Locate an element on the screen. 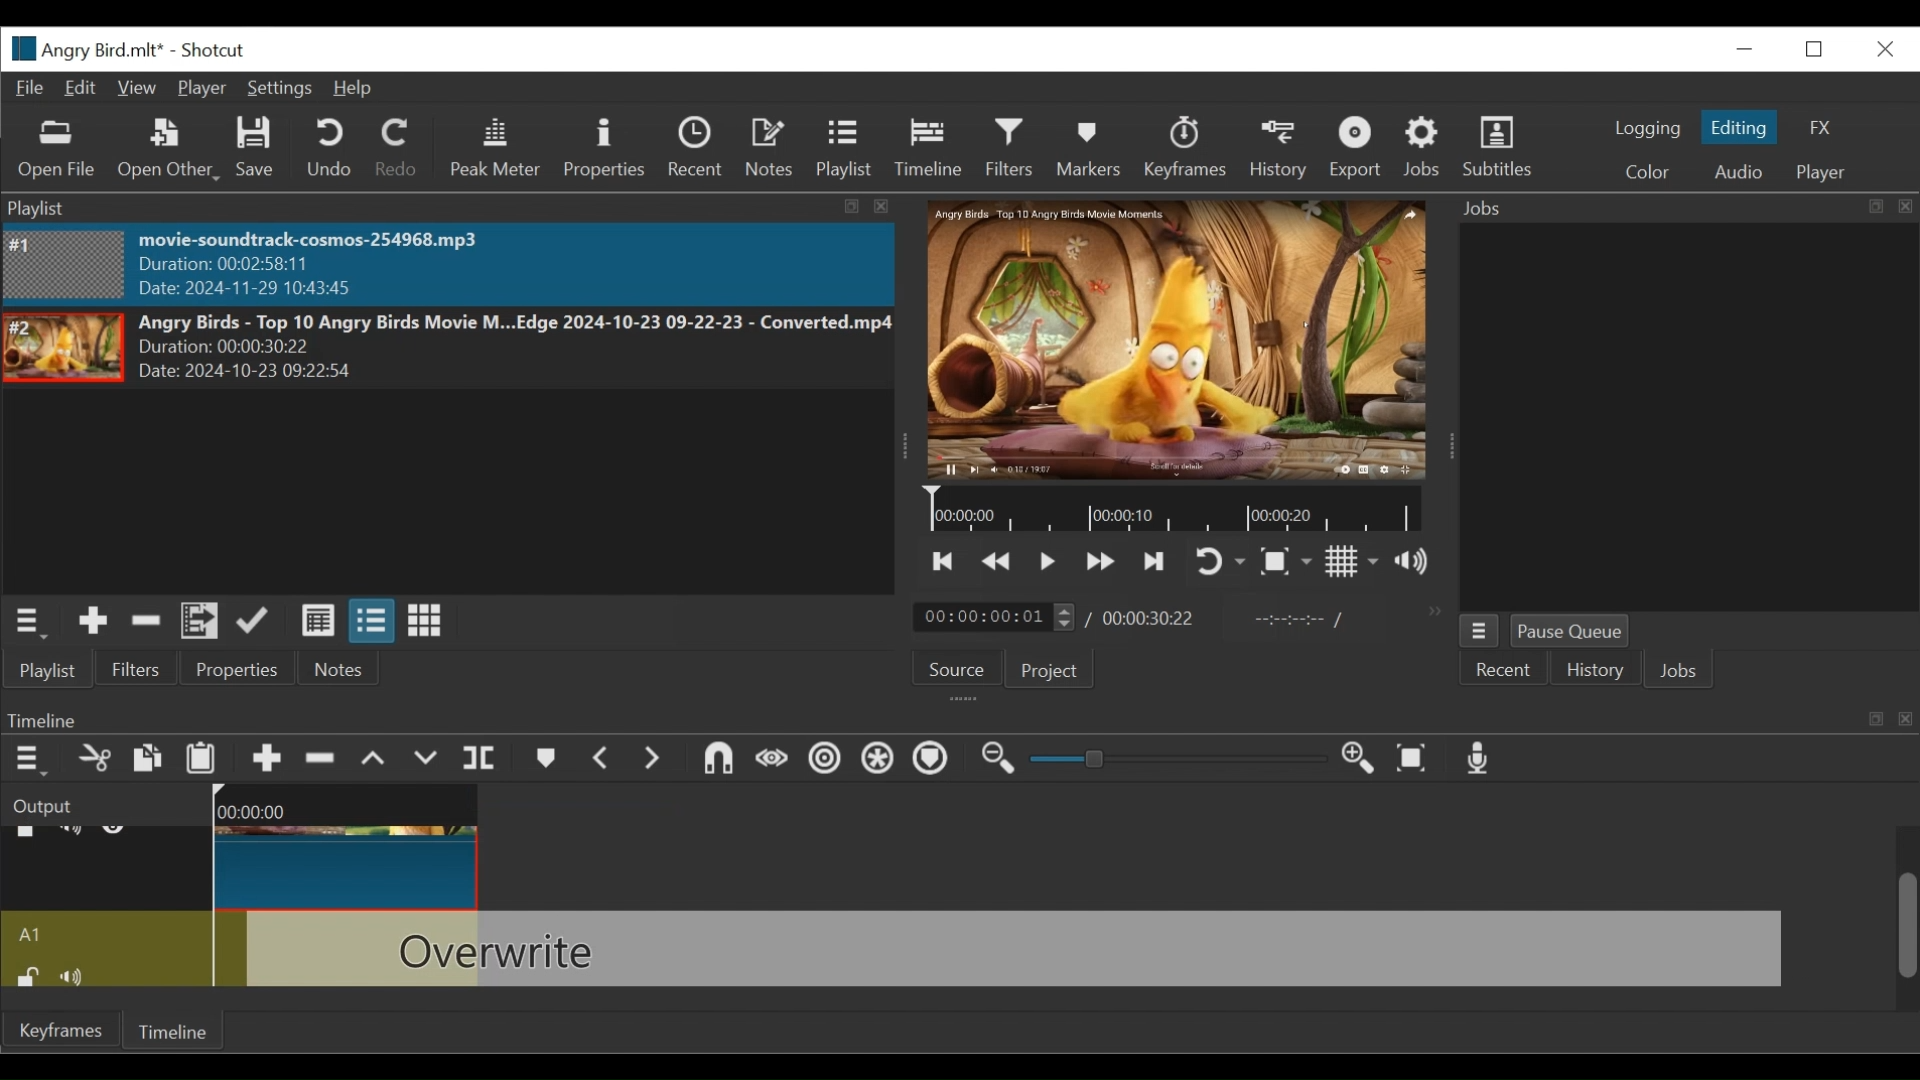  Ripple Markers is located at coordinates (931, 762).